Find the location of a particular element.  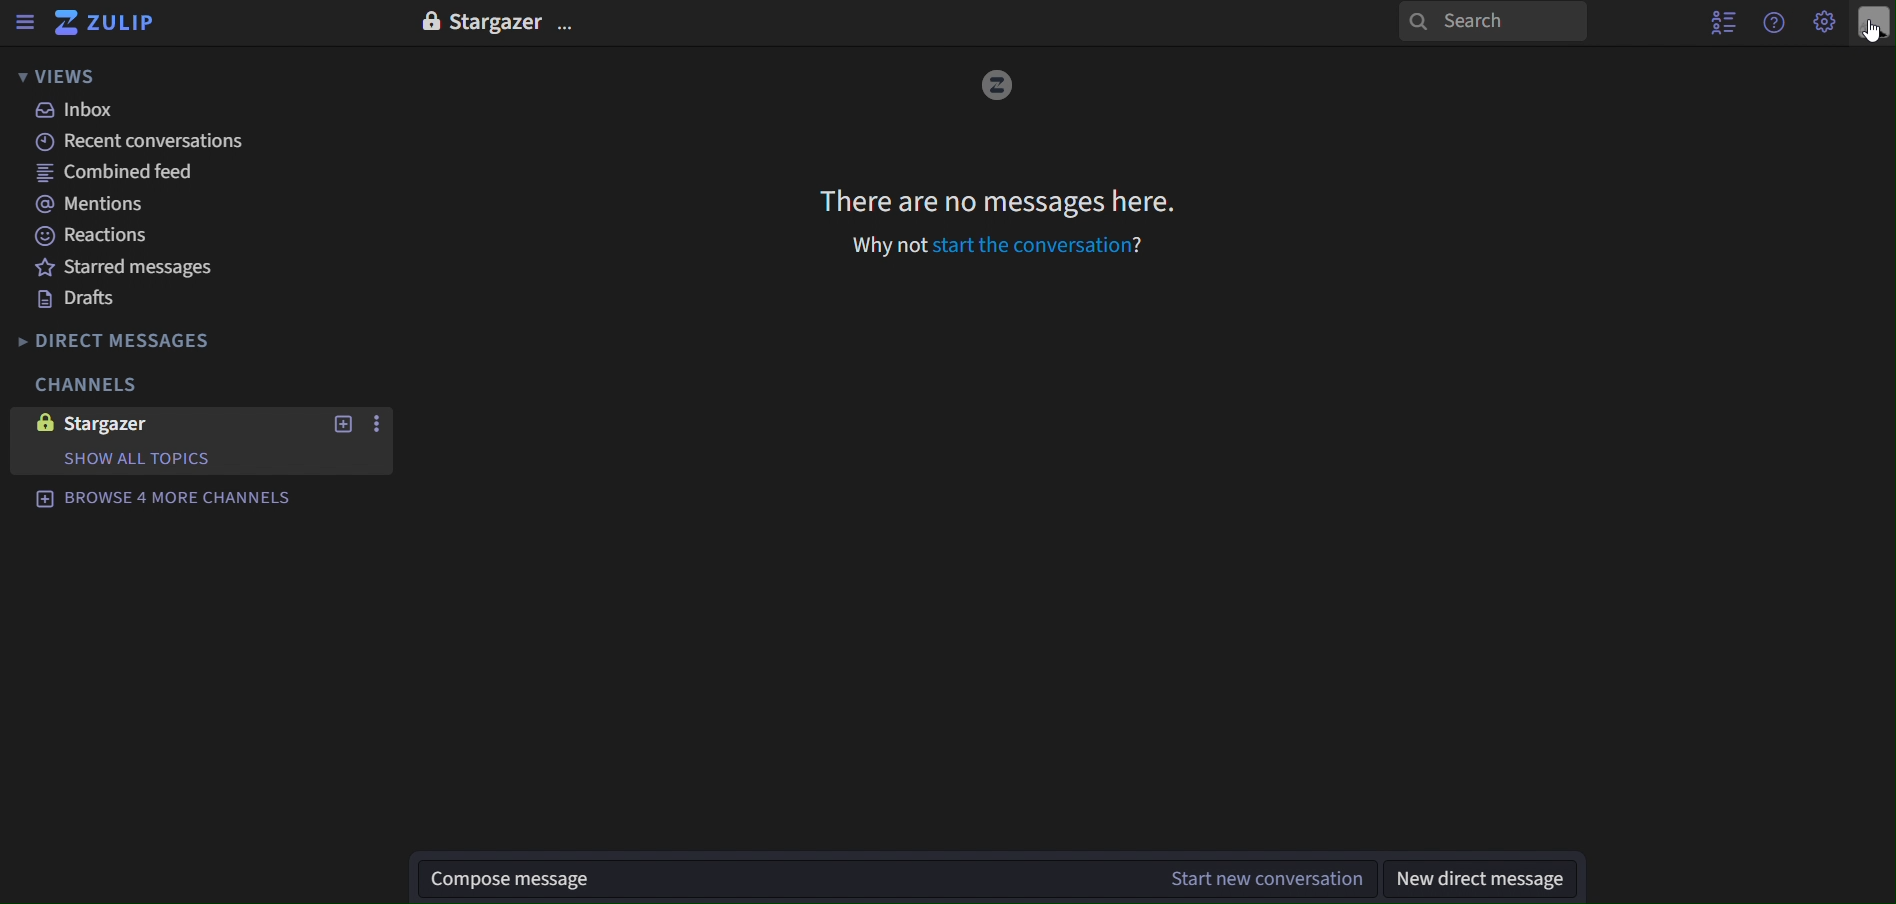

zulip is located at coordinates (116, 25).